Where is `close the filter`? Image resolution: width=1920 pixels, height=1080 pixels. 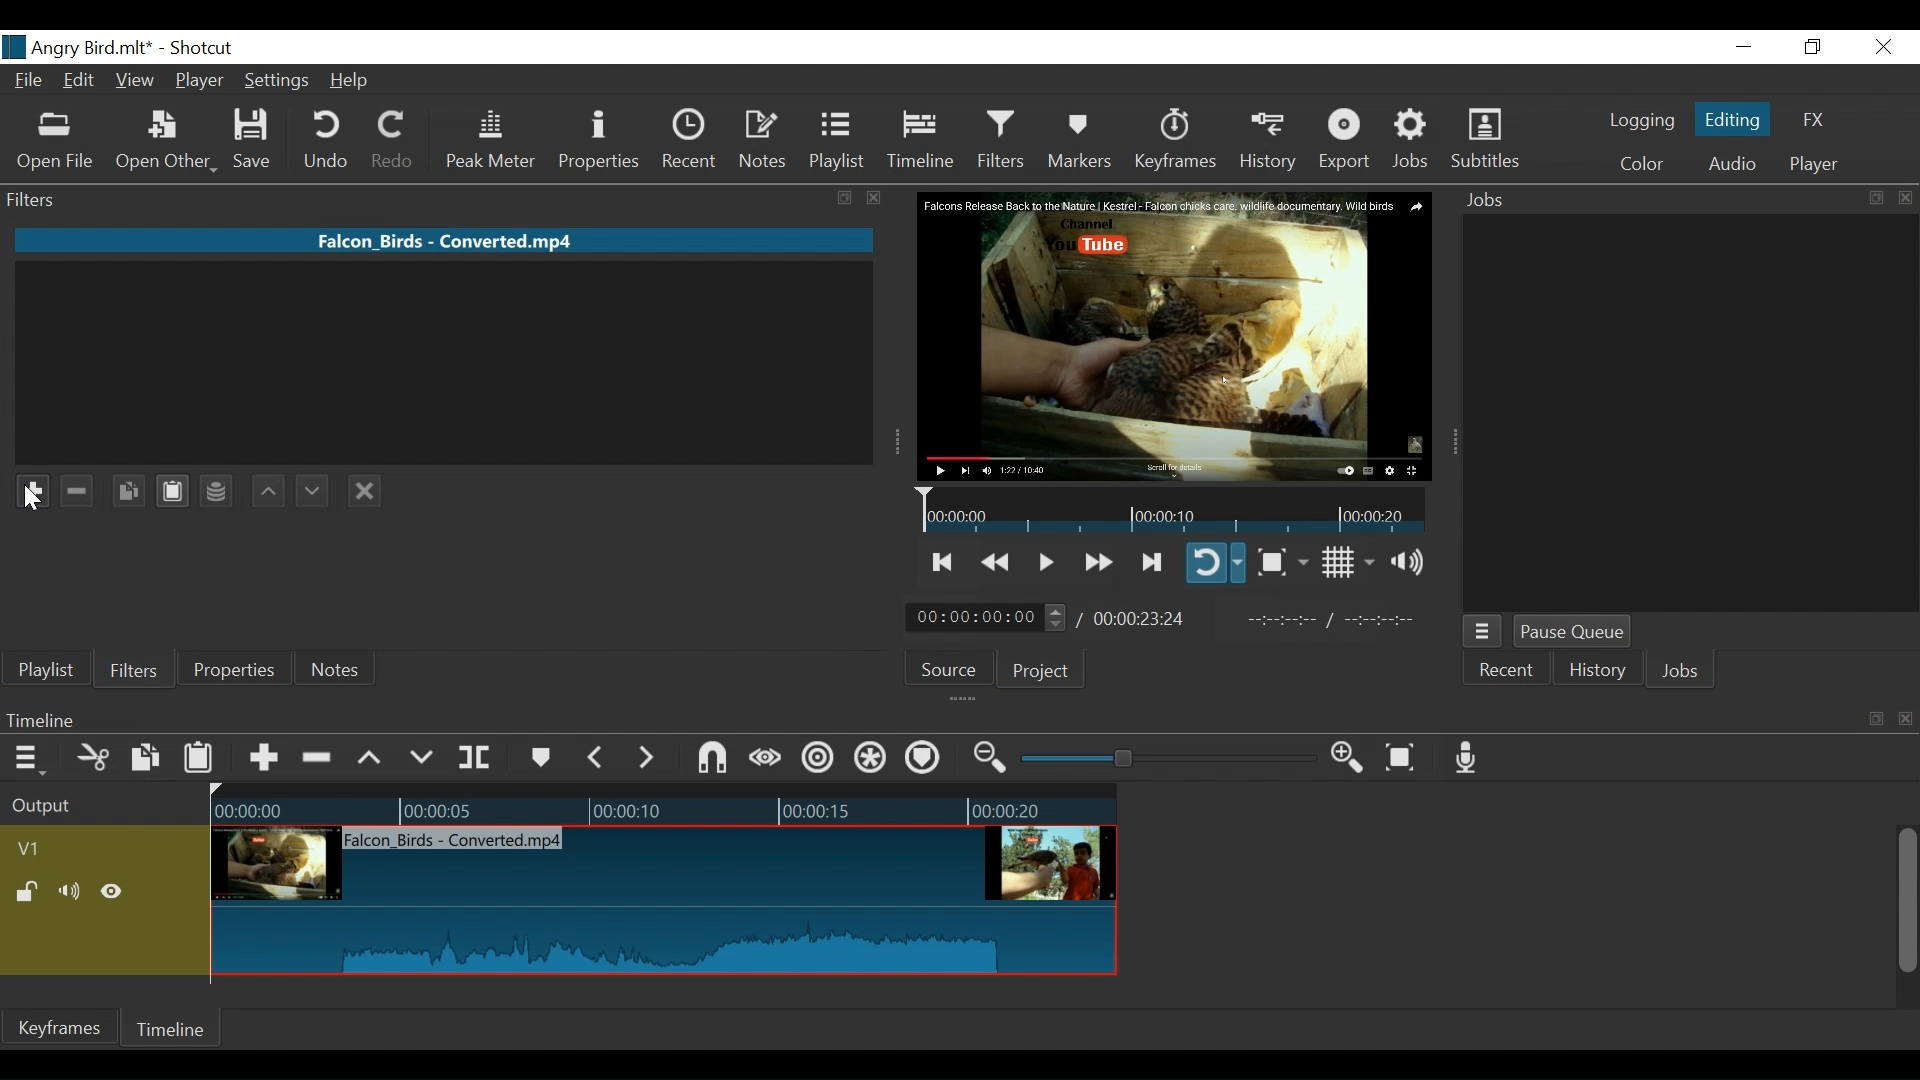
close the filter is located at coordinates (365, 491).